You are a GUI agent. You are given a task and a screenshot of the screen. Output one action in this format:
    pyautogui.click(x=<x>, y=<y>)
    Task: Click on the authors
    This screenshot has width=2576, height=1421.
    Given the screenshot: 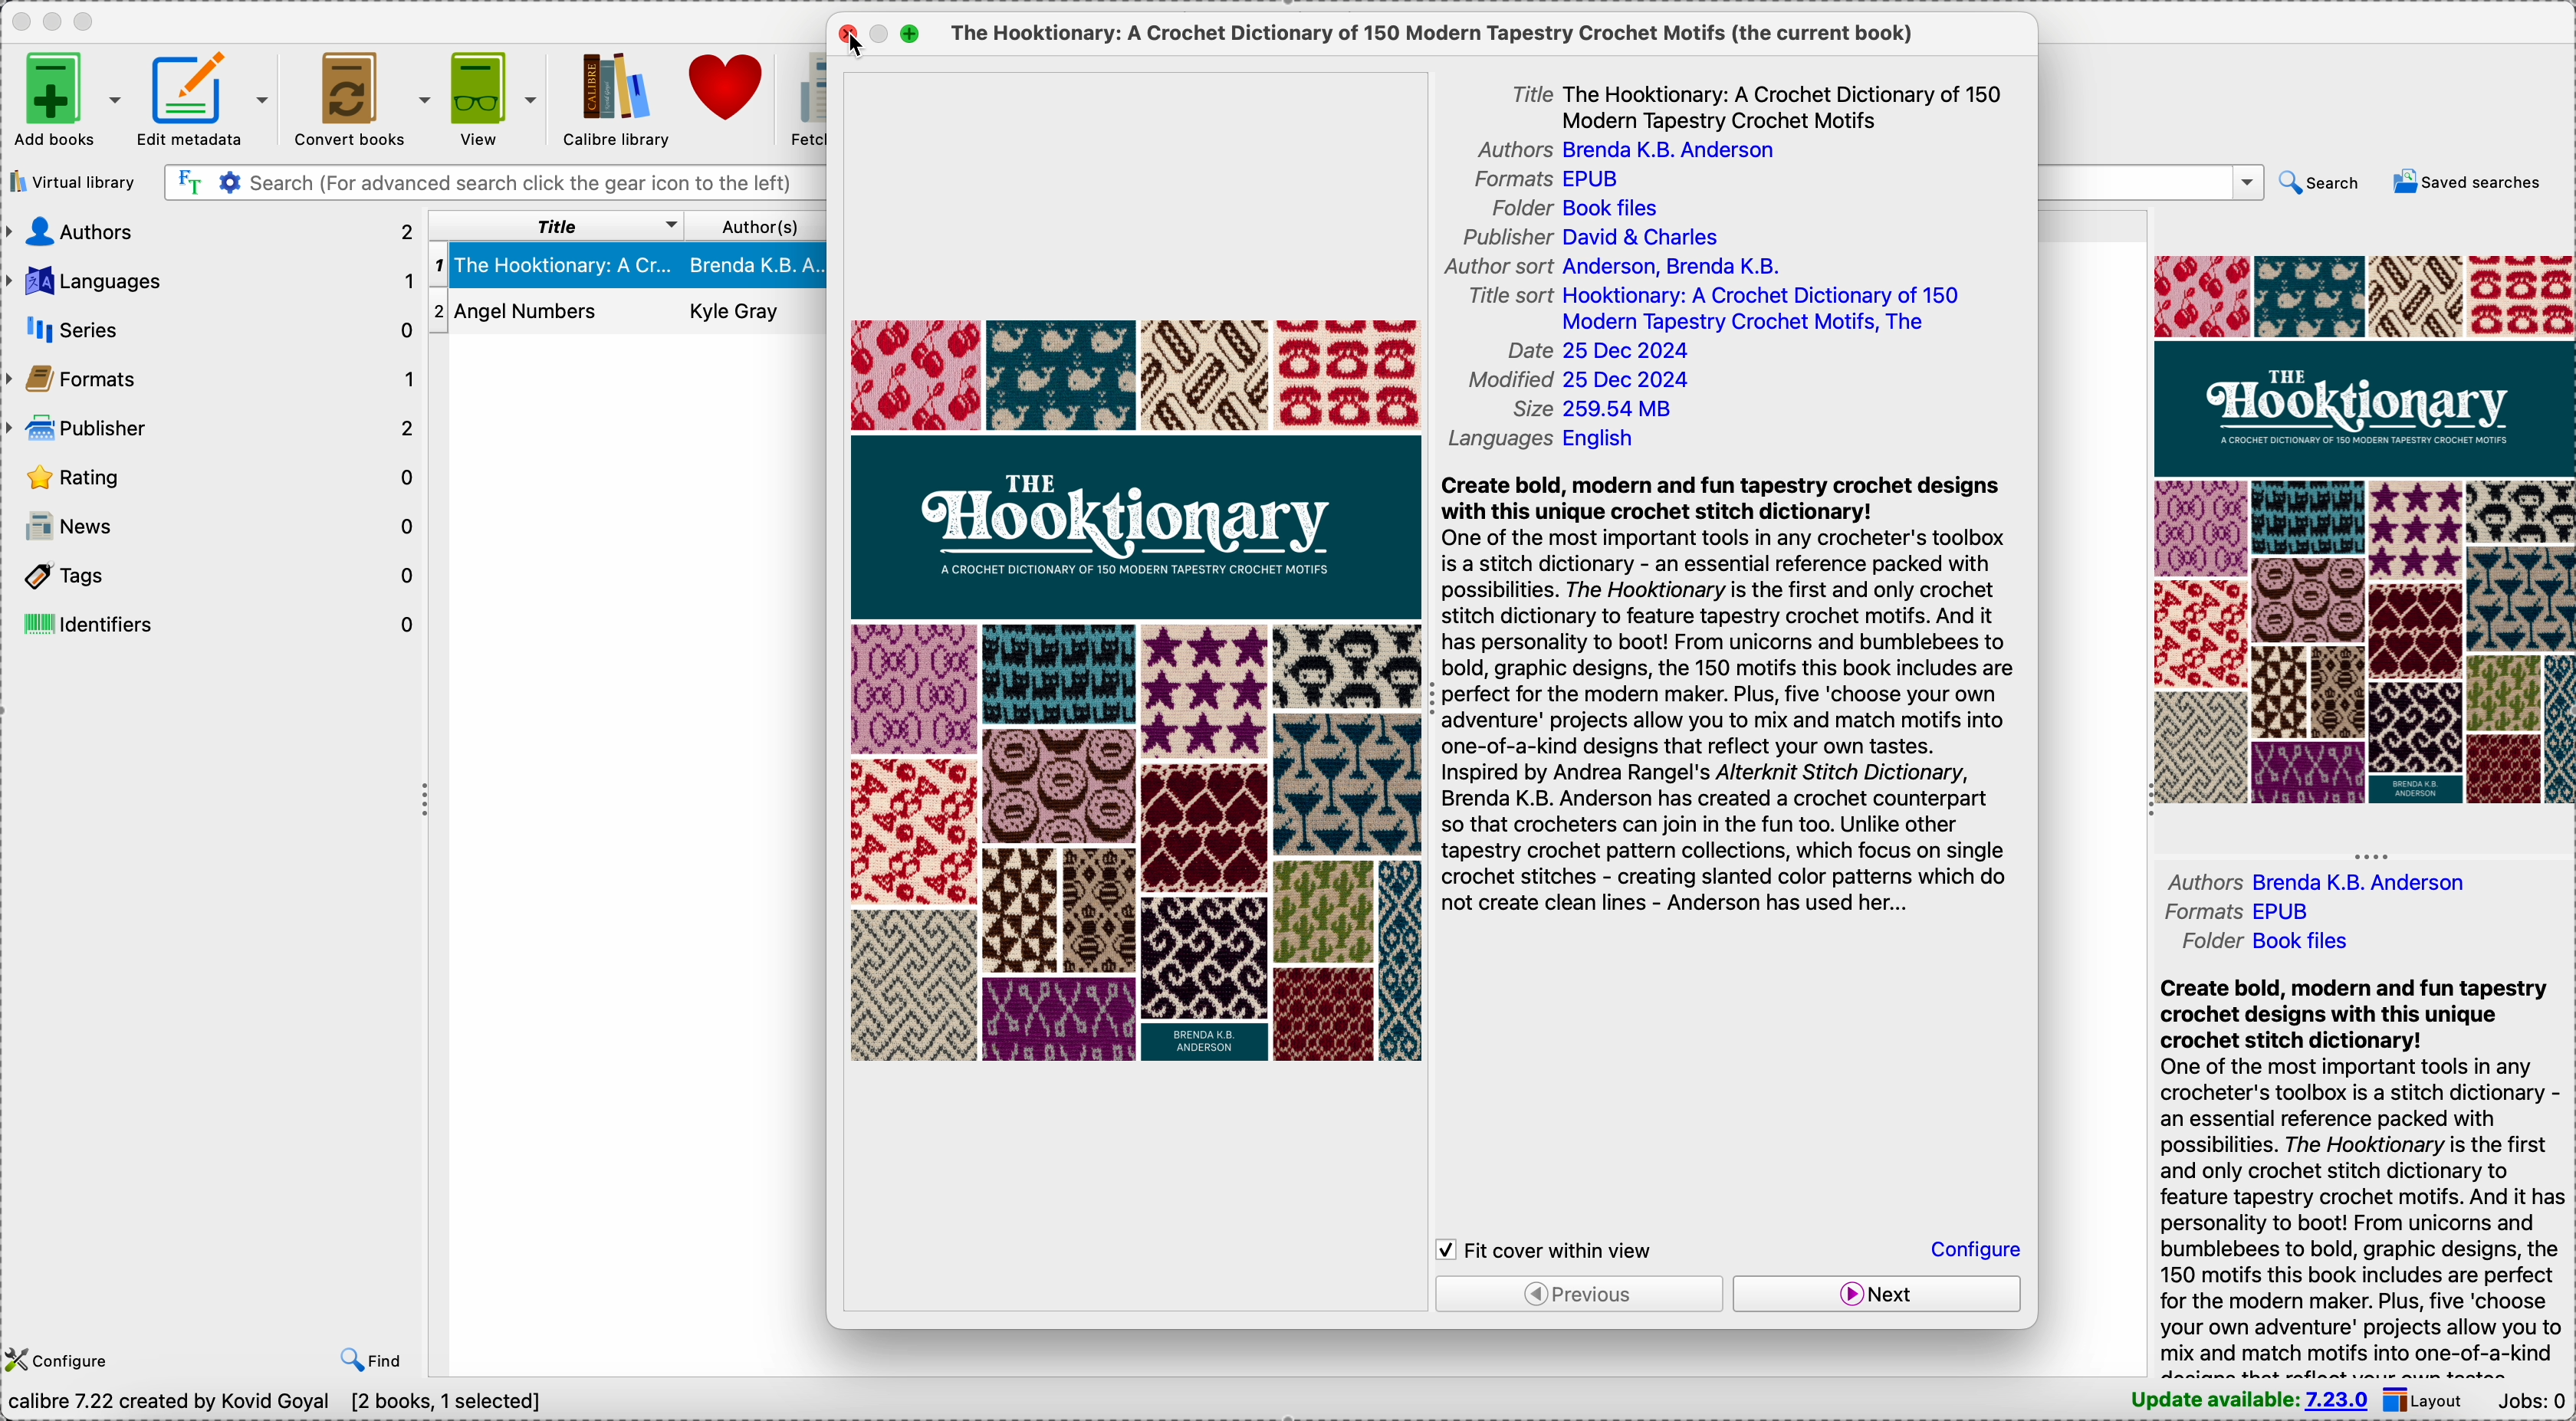 What is the action you would take?
    pyautogui.click(x=1638, y=151)
    